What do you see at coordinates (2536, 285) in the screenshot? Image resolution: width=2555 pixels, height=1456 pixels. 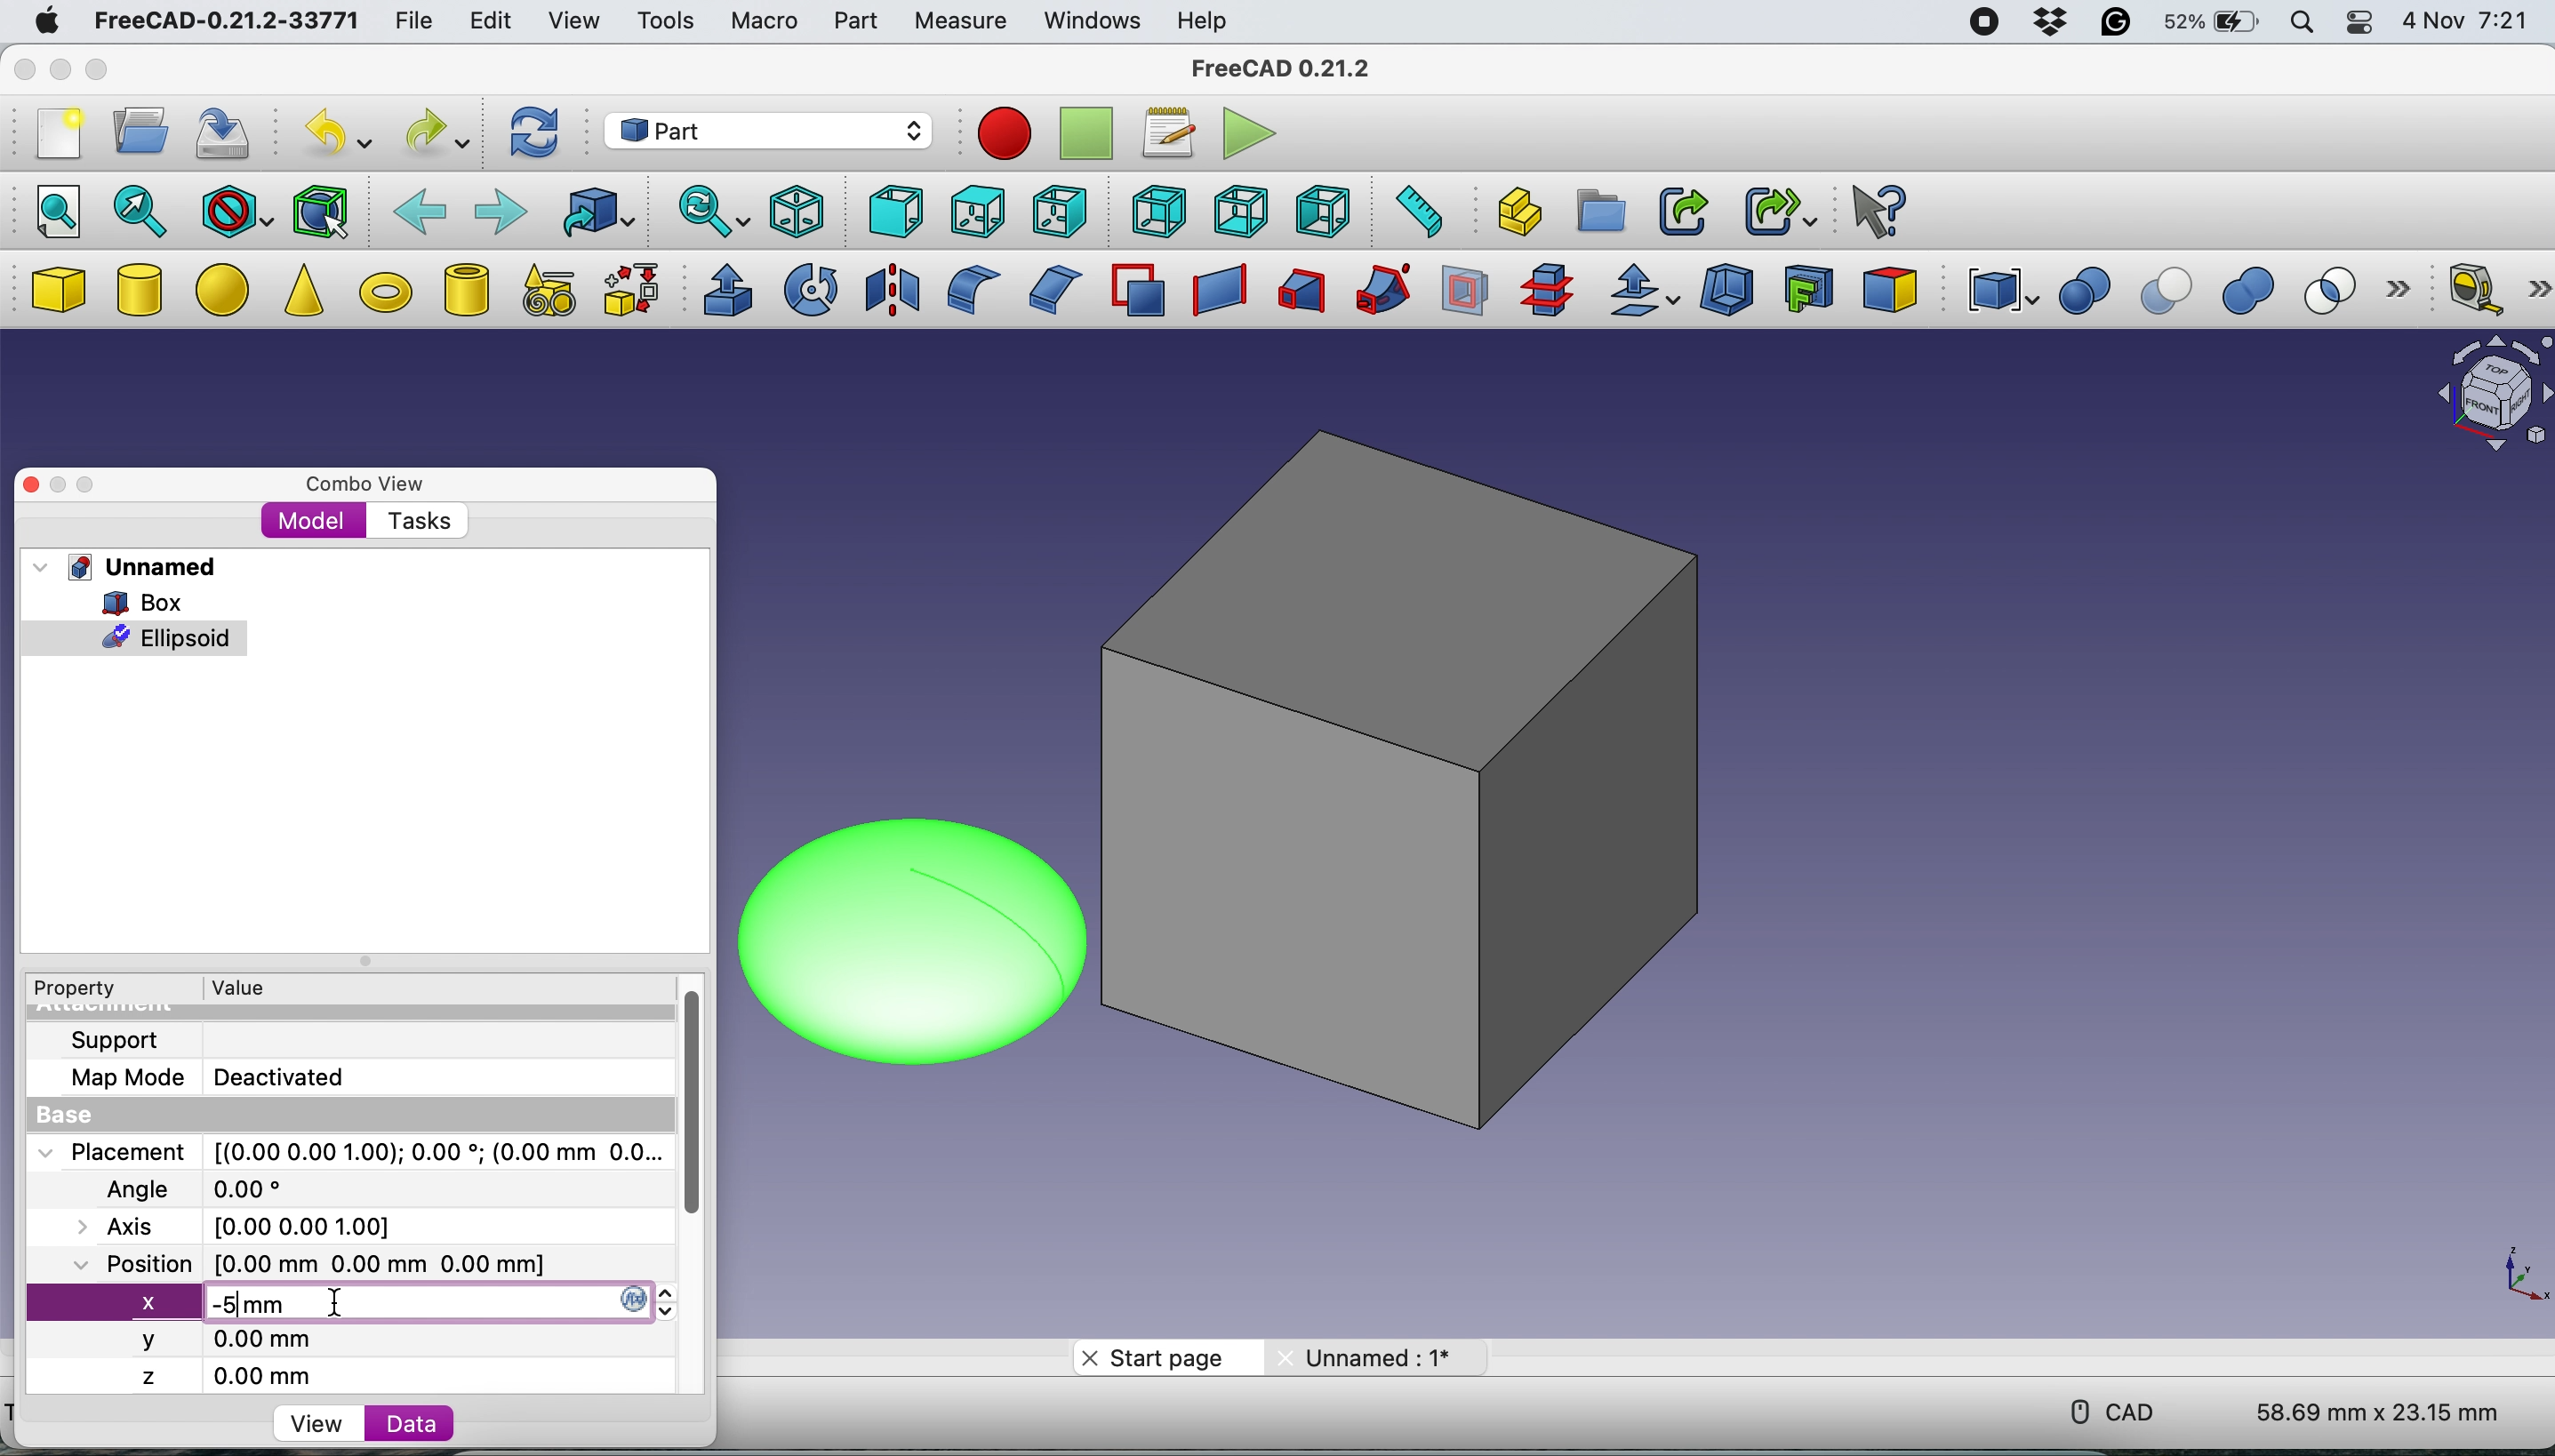 I see `more options` at bounding box center [2536, 285].